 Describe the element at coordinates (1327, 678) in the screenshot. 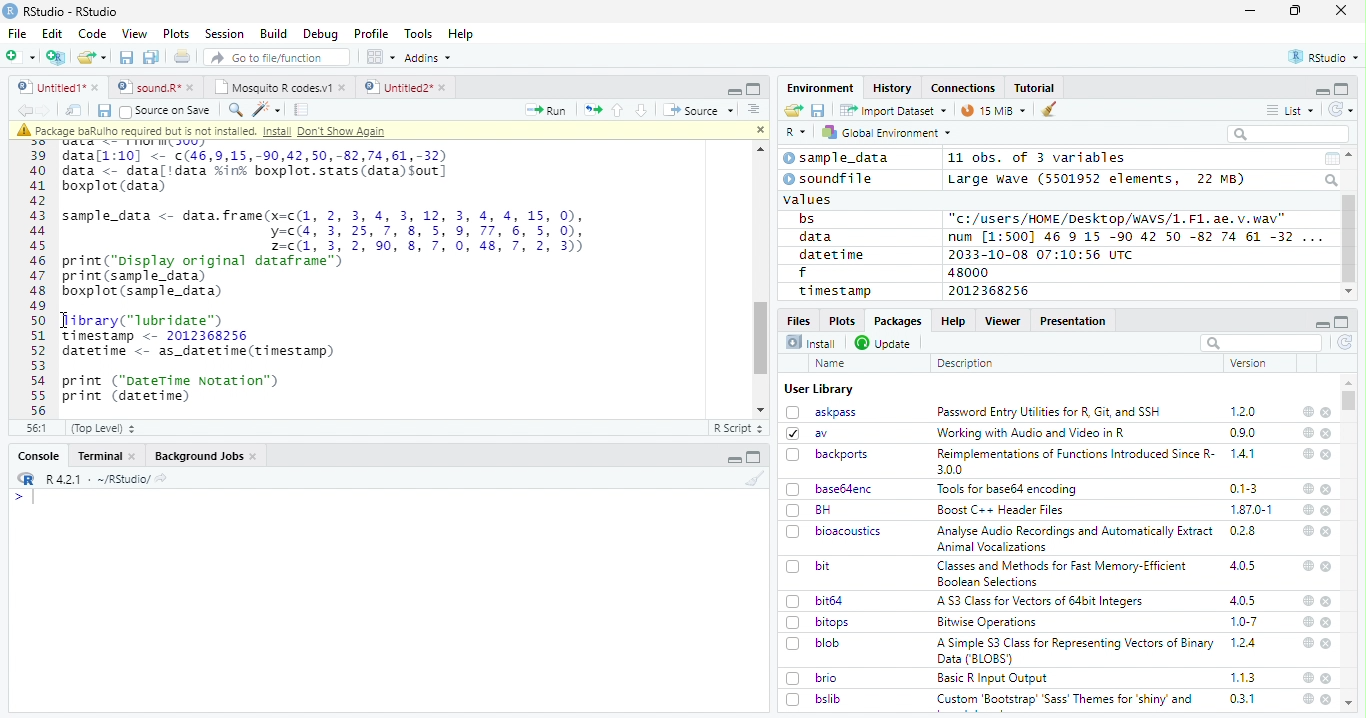

I see `close` at that location.